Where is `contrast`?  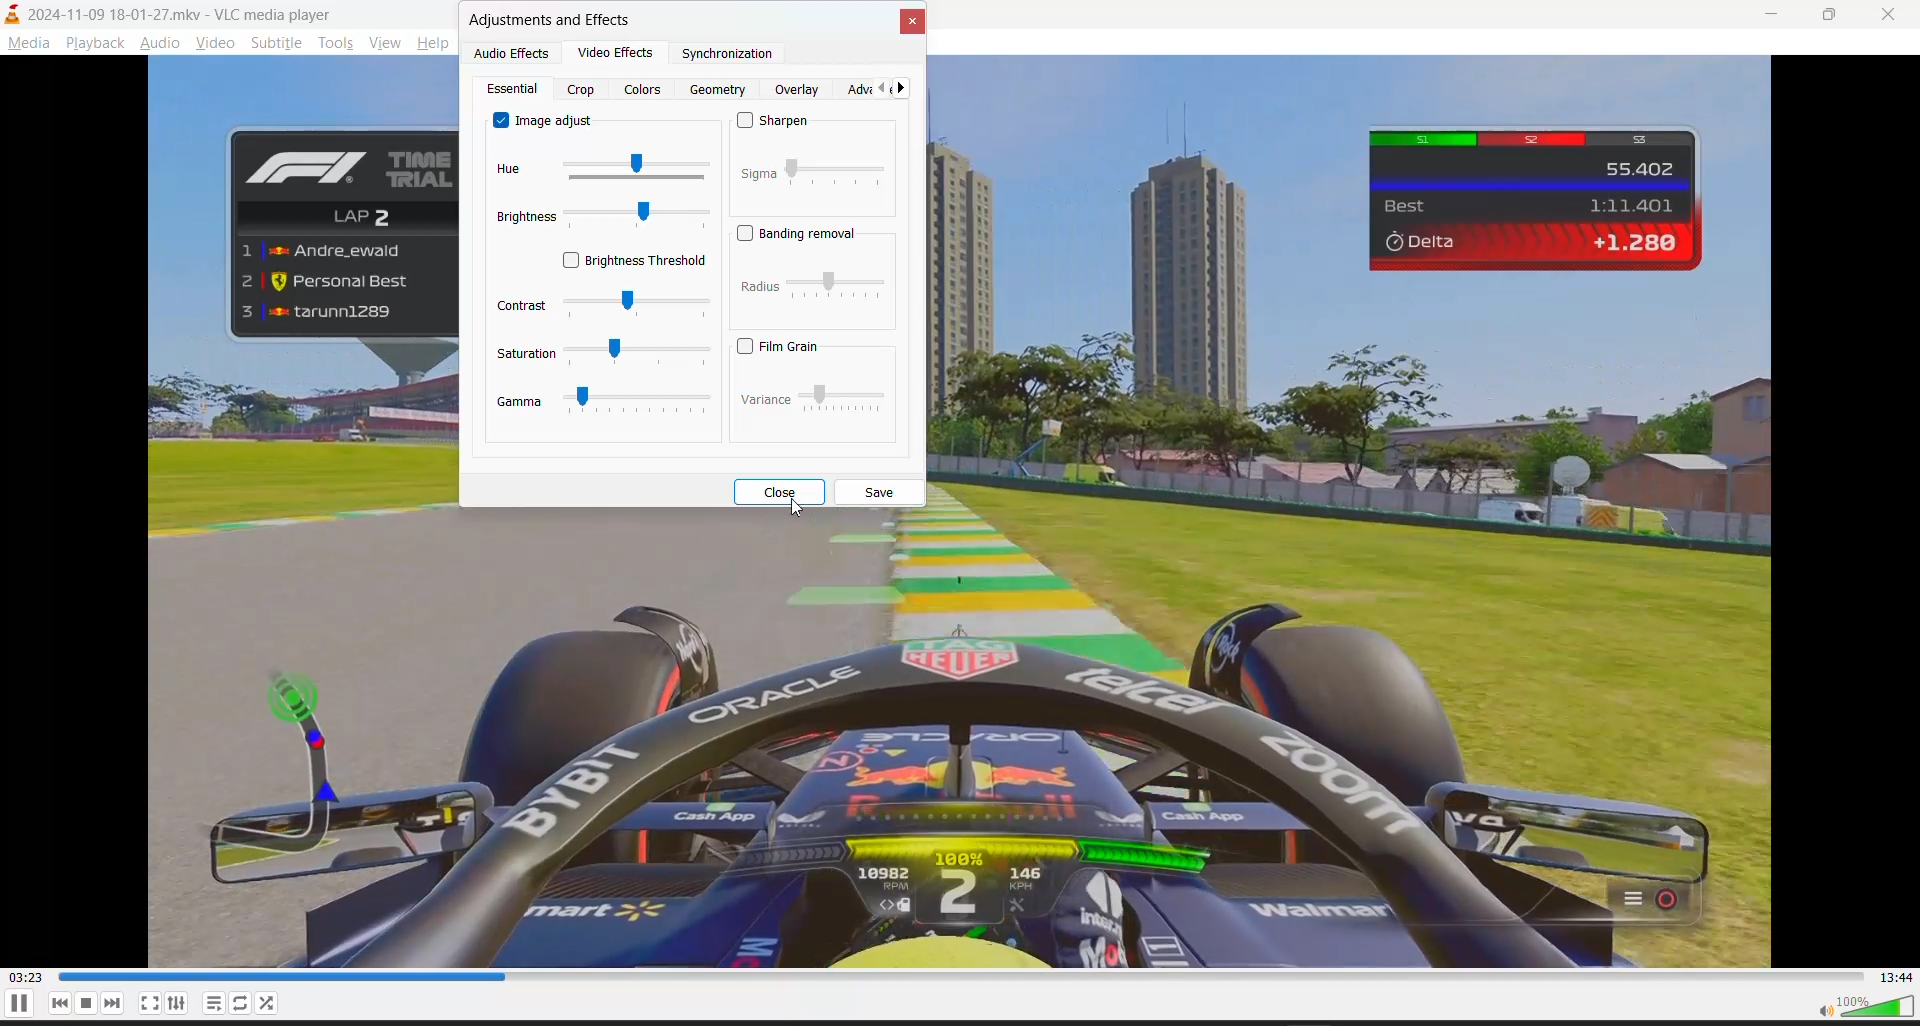
contrast is located at coordinates (522, 305).